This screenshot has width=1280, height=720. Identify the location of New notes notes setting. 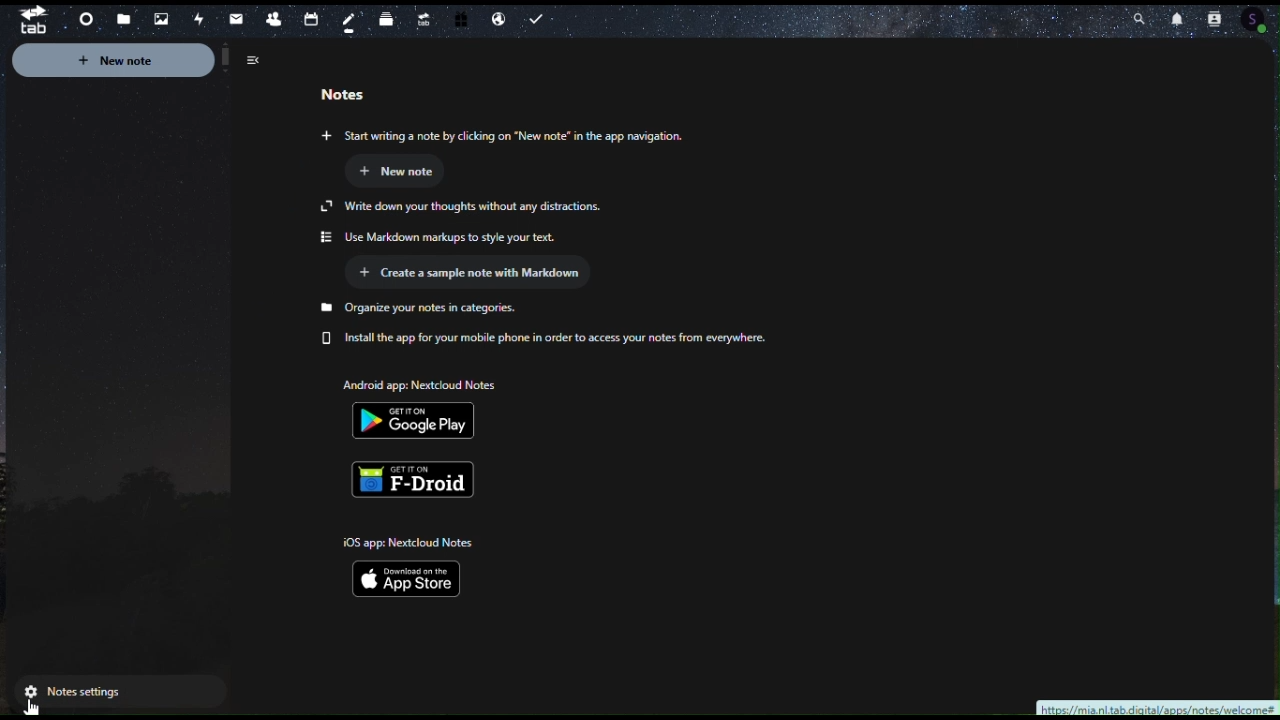
(144, 63).